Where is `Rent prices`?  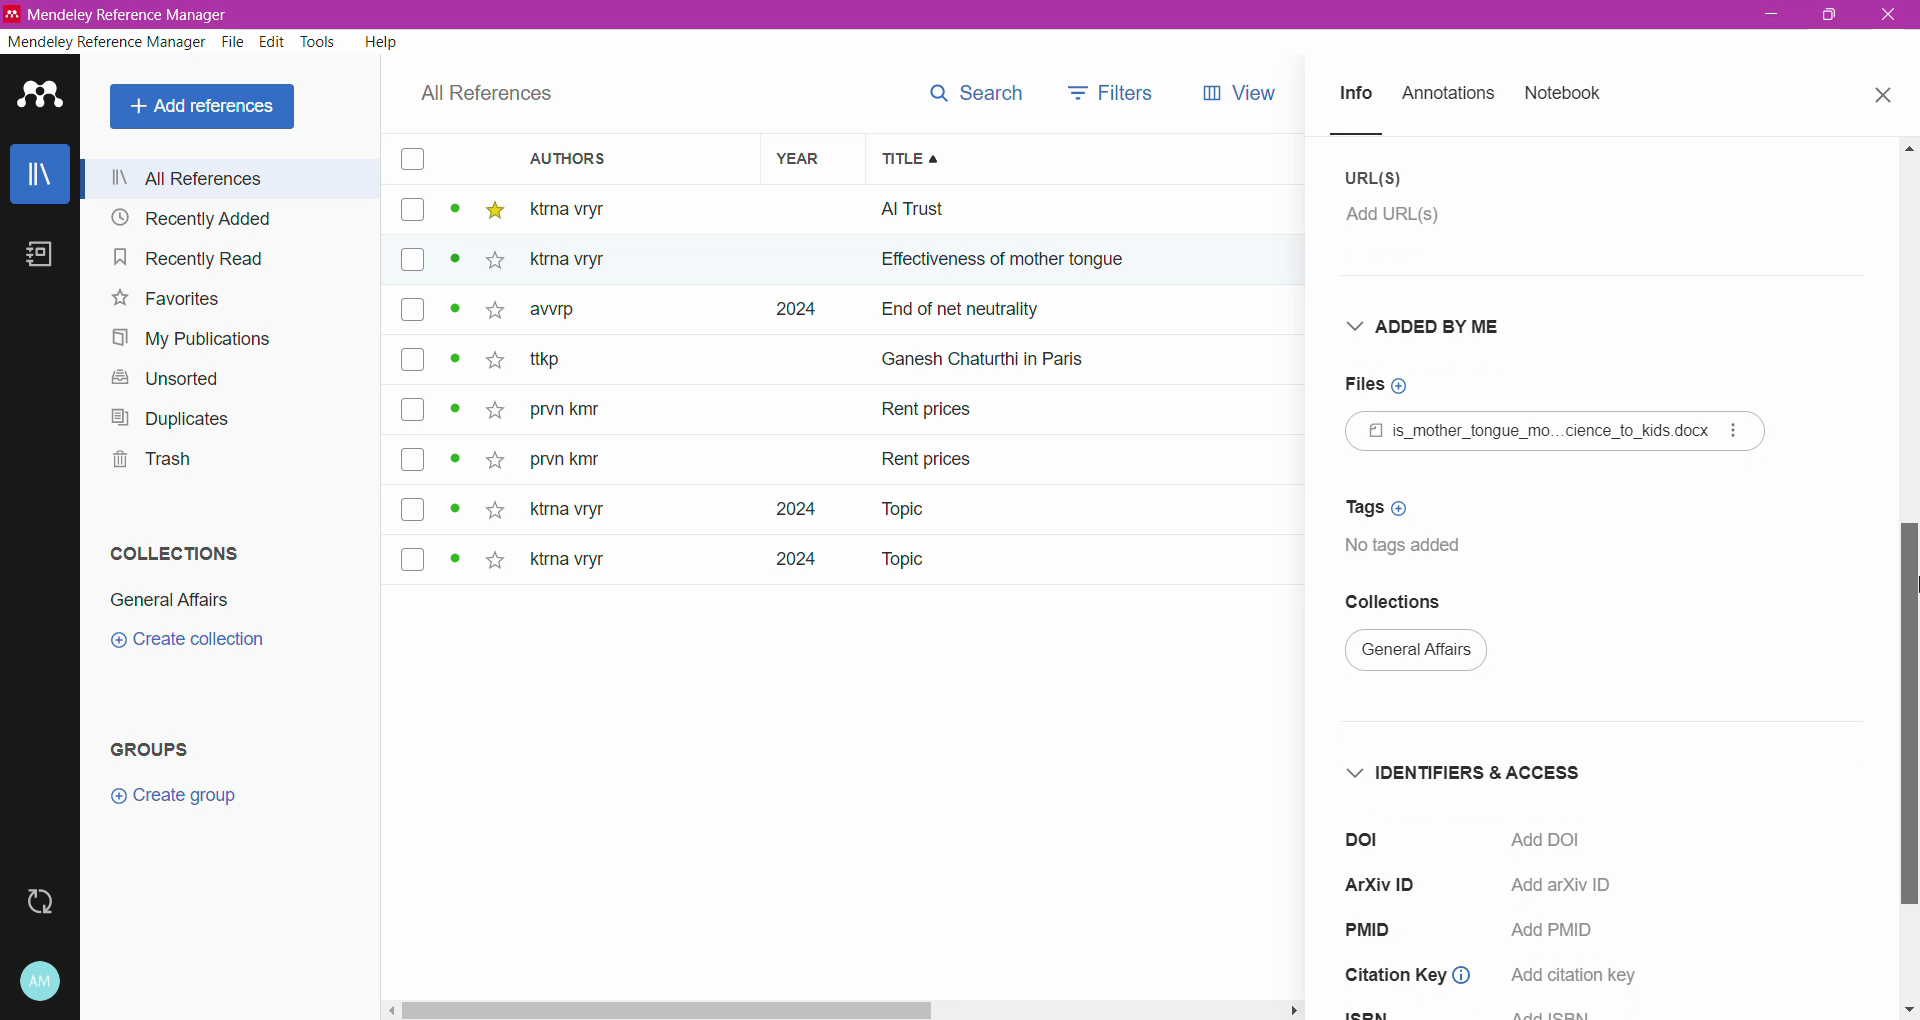 Rent prices is located at coordinates (930, 413).